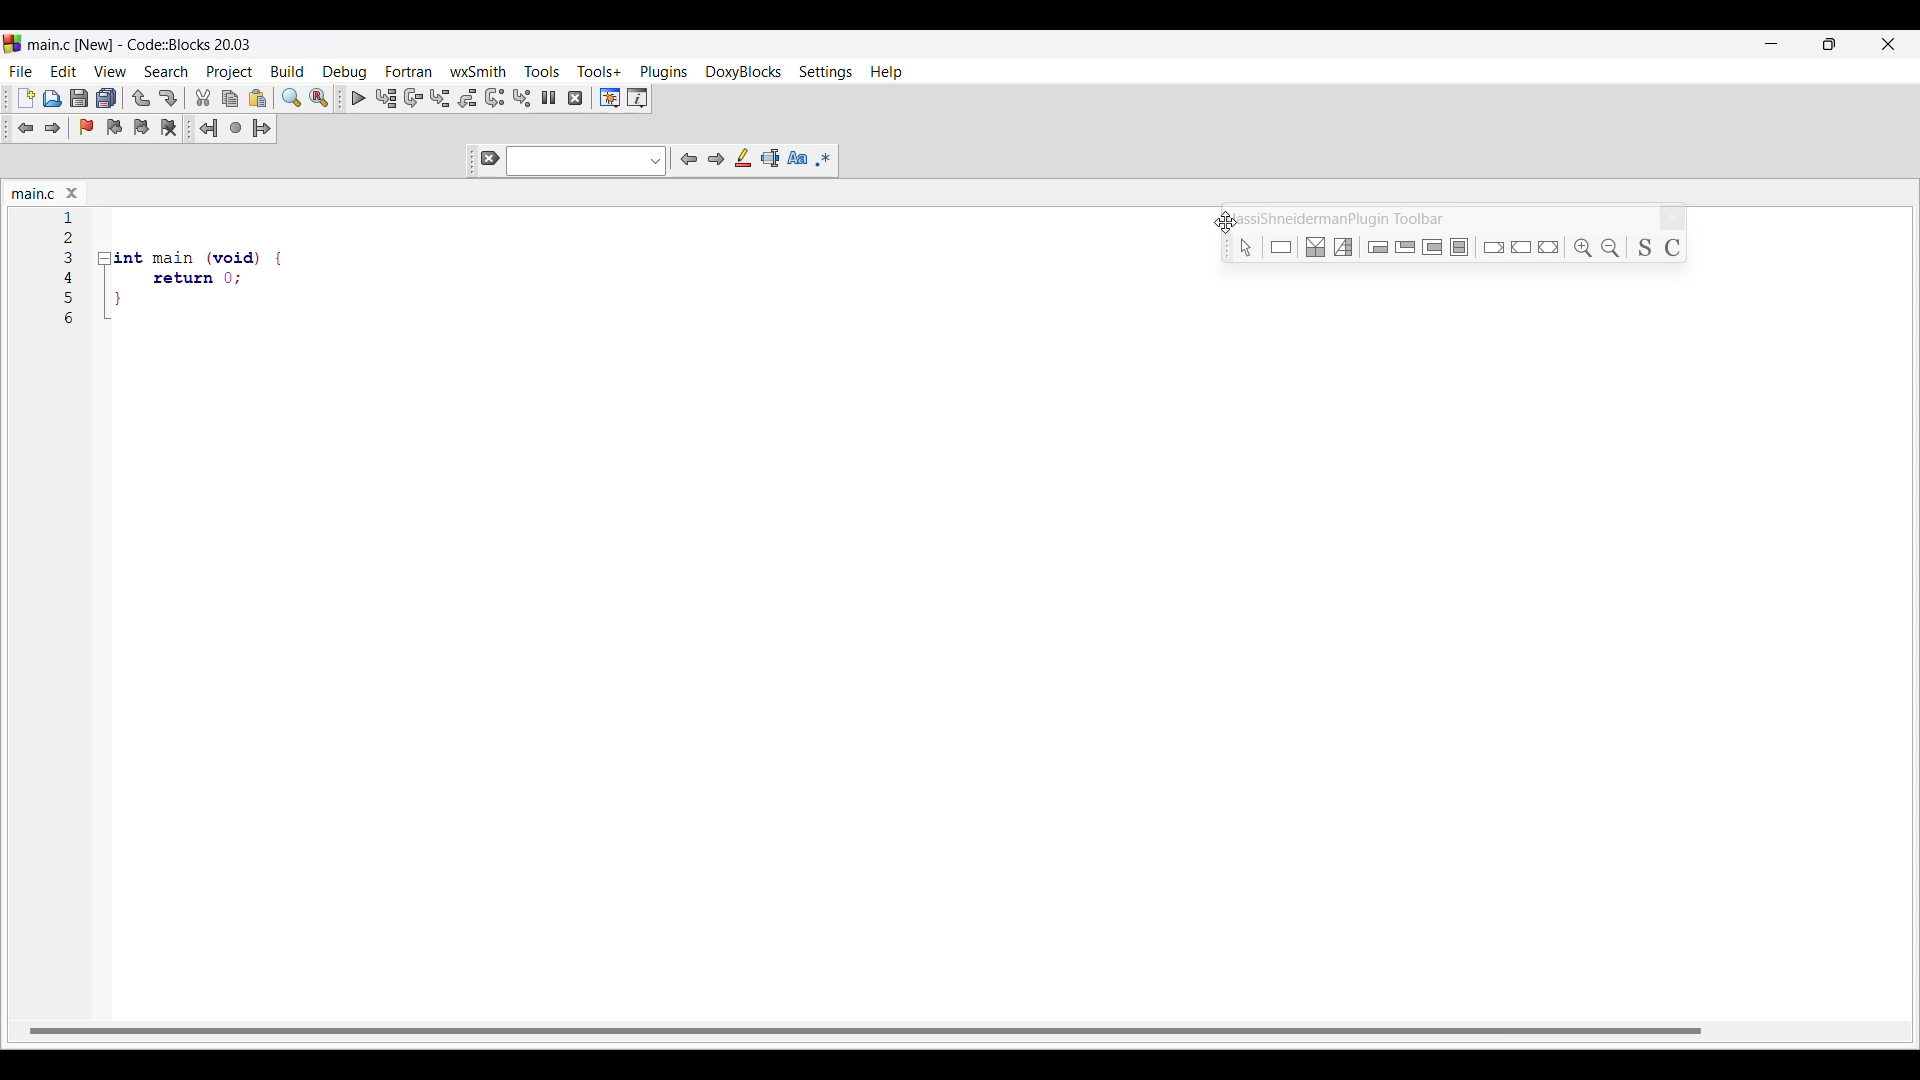 The height and width of the screenshot is (1080, 1920). Describe the element at coordinates (599, 71) in the screenshot. I see `Tools+ menu` at that location.